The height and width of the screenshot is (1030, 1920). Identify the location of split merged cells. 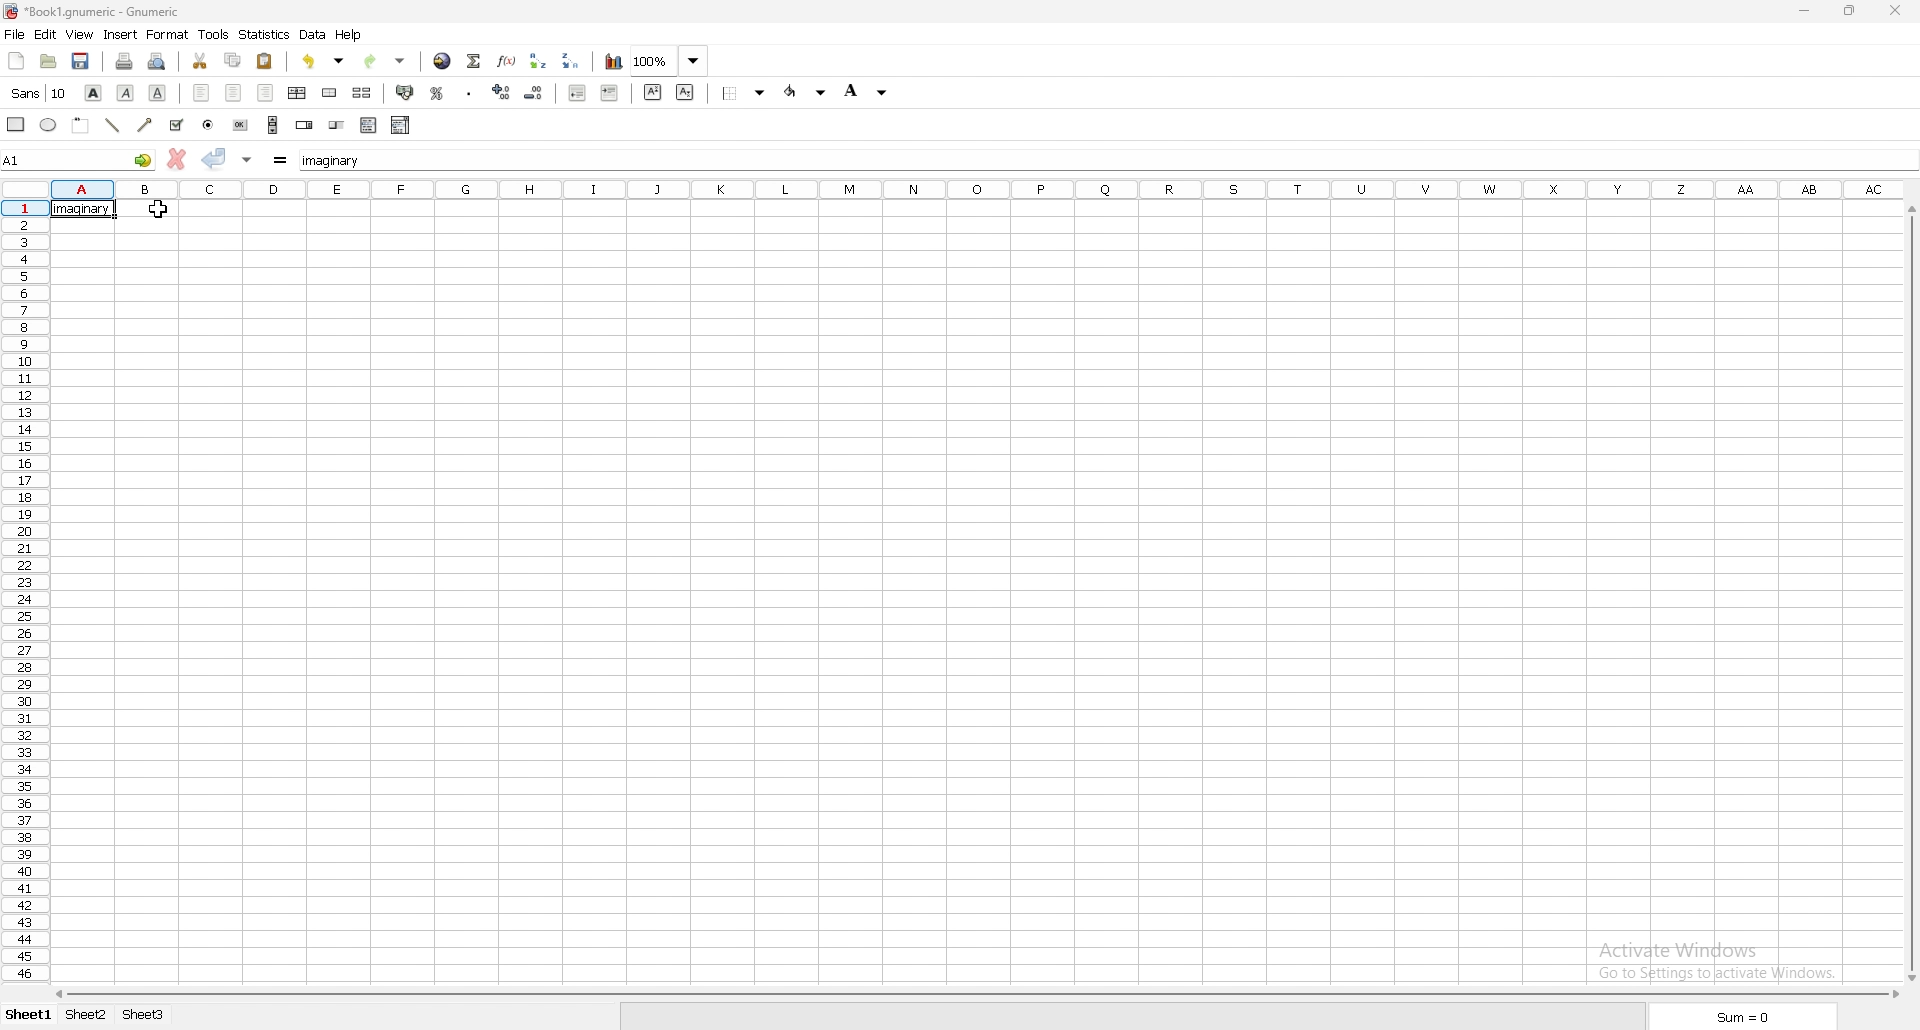
(362, 92).